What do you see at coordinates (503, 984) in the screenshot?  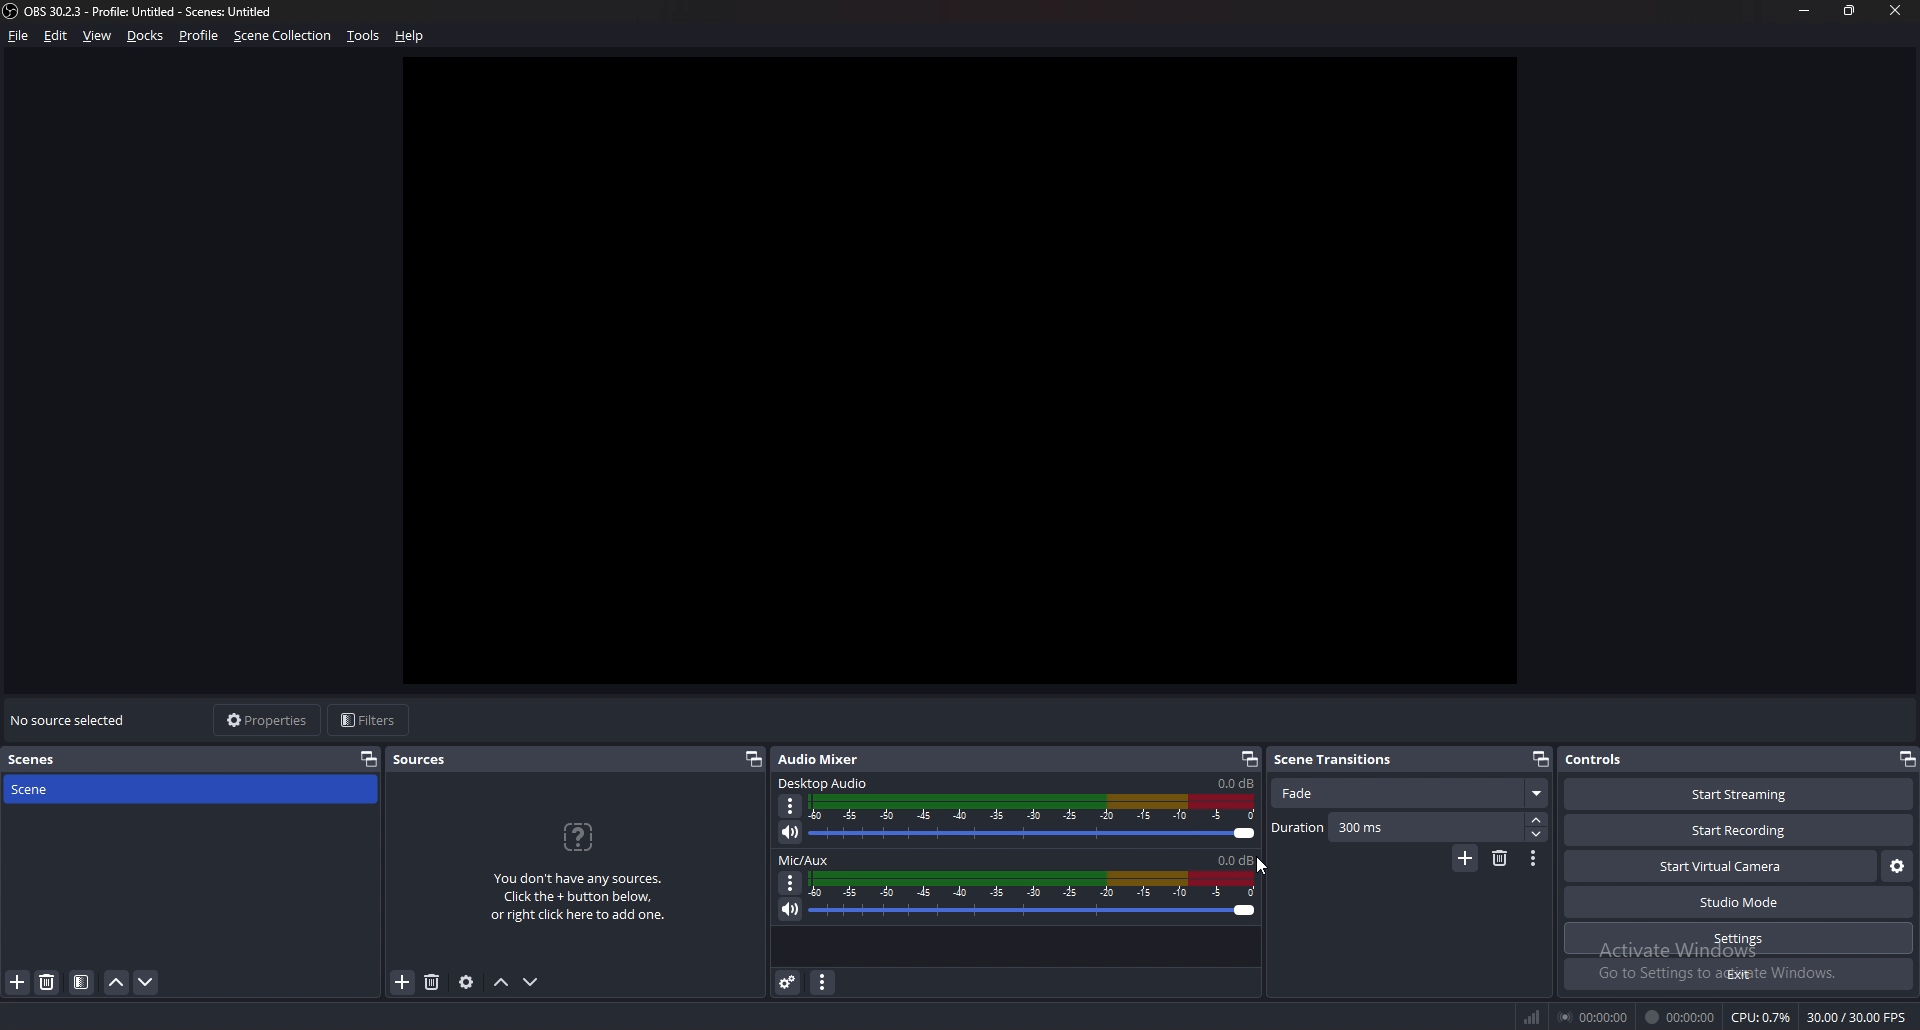 I see `move sources up` at bounding box center [503, 984].